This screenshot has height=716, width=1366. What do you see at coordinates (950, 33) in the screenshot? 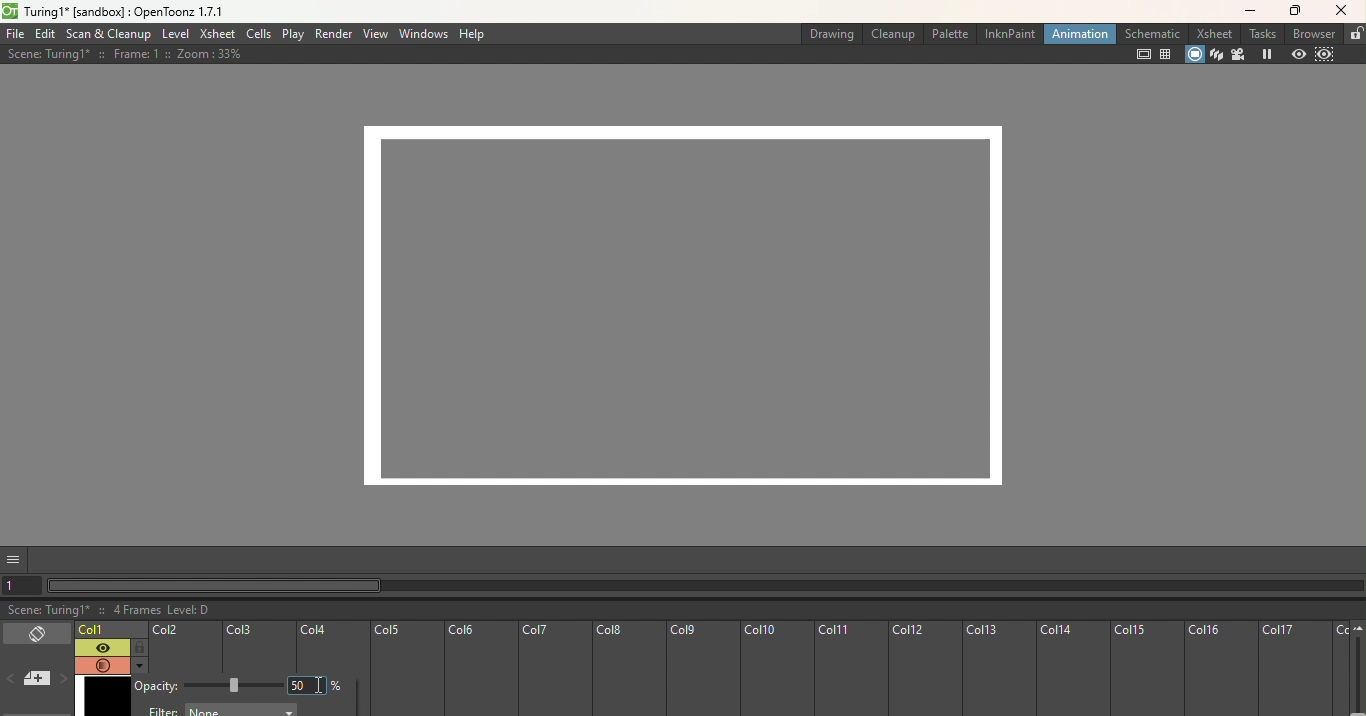
I see `Palette` at bounding box center [950, 33].